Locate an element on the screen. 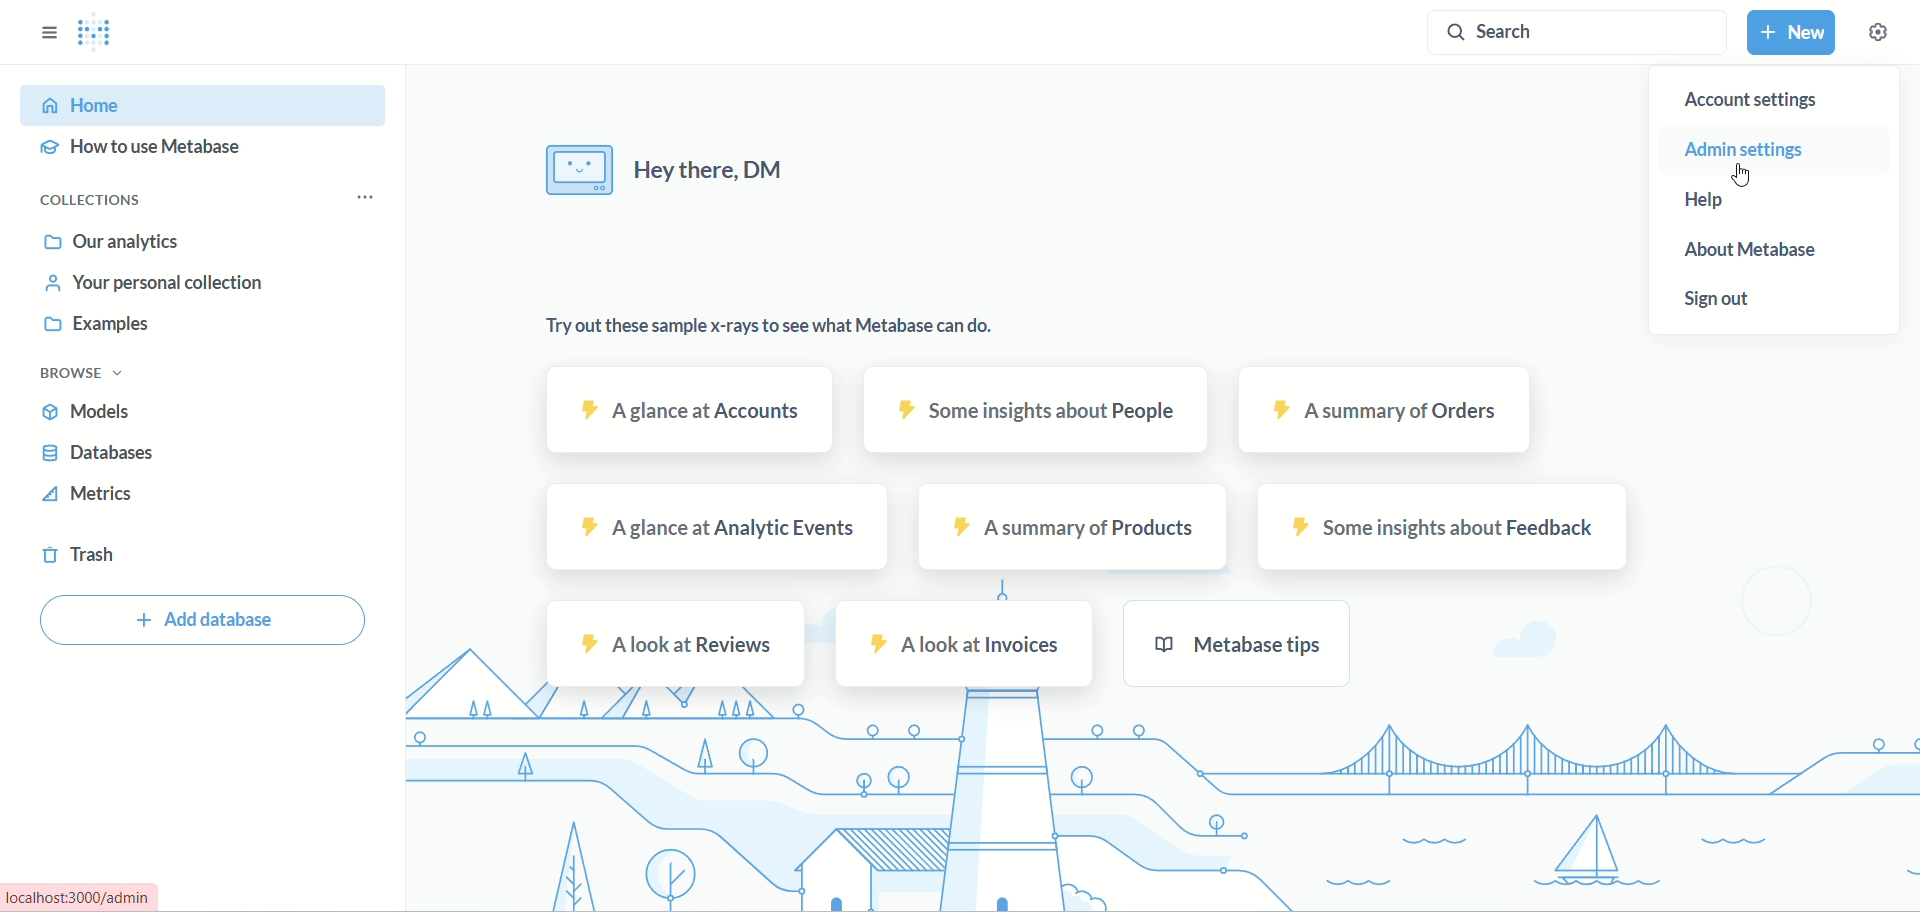 This screenshot has width=1920, height=912. events is located at coordinates (719, 526).